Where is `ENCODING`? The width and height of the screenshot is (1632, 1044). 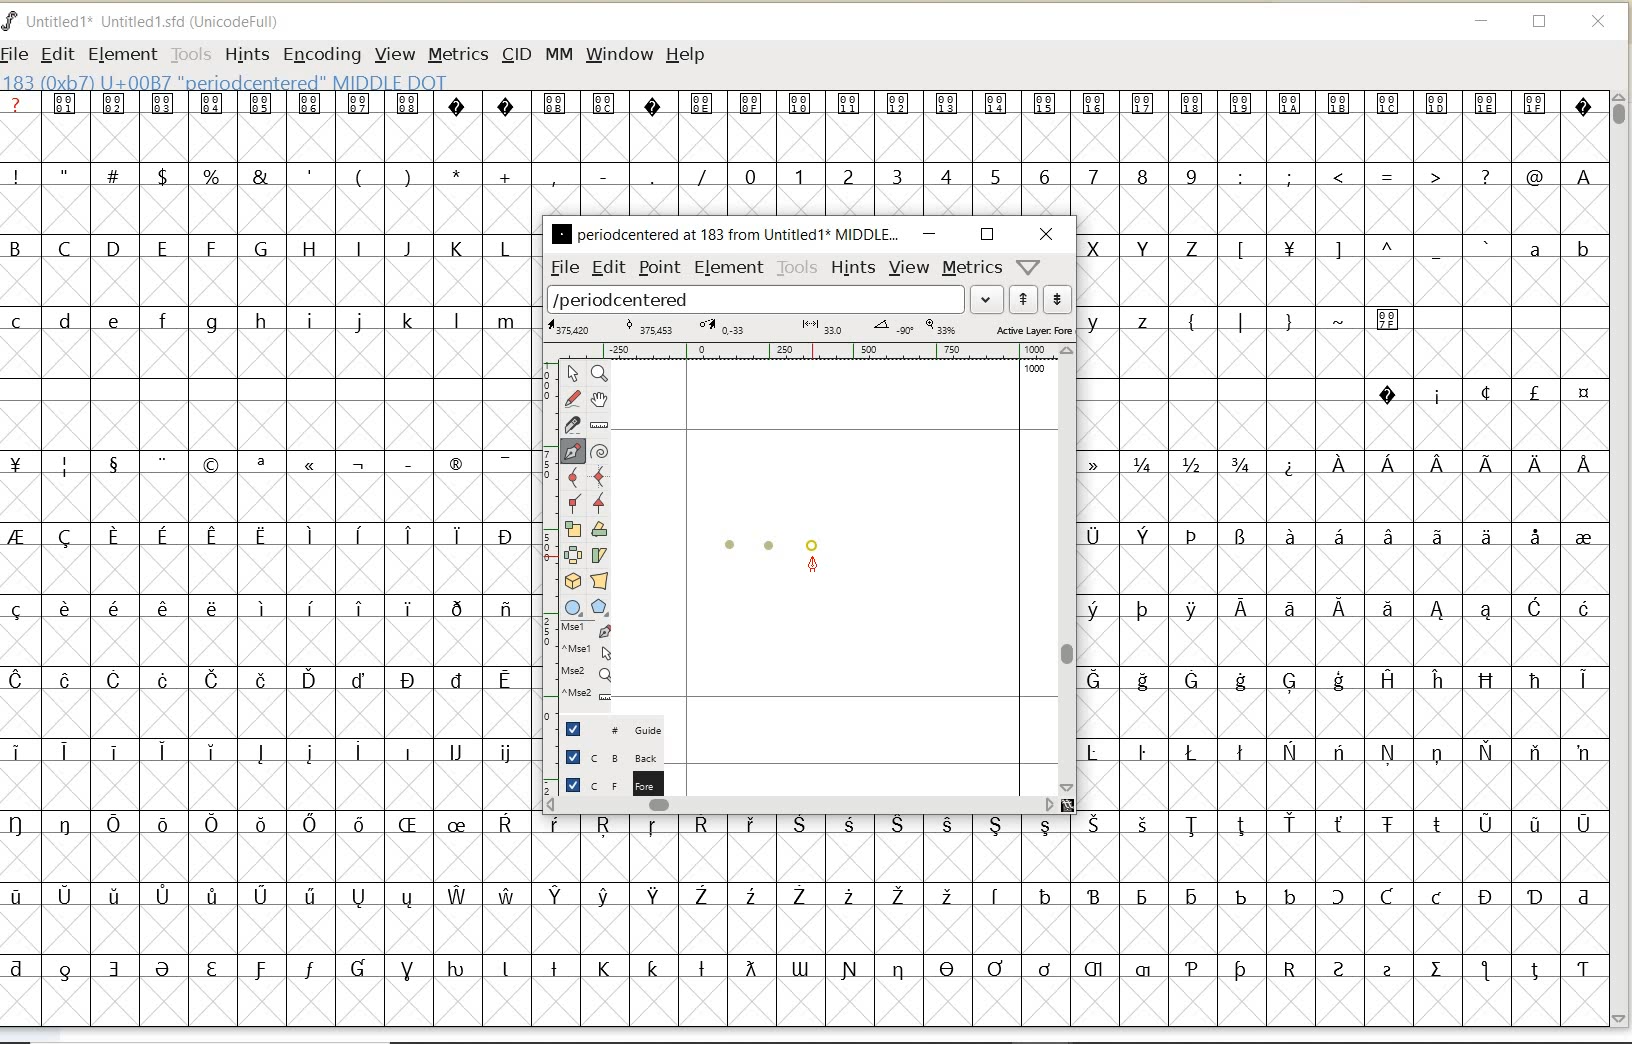 ENCODING is located at coordinates (322, 56).